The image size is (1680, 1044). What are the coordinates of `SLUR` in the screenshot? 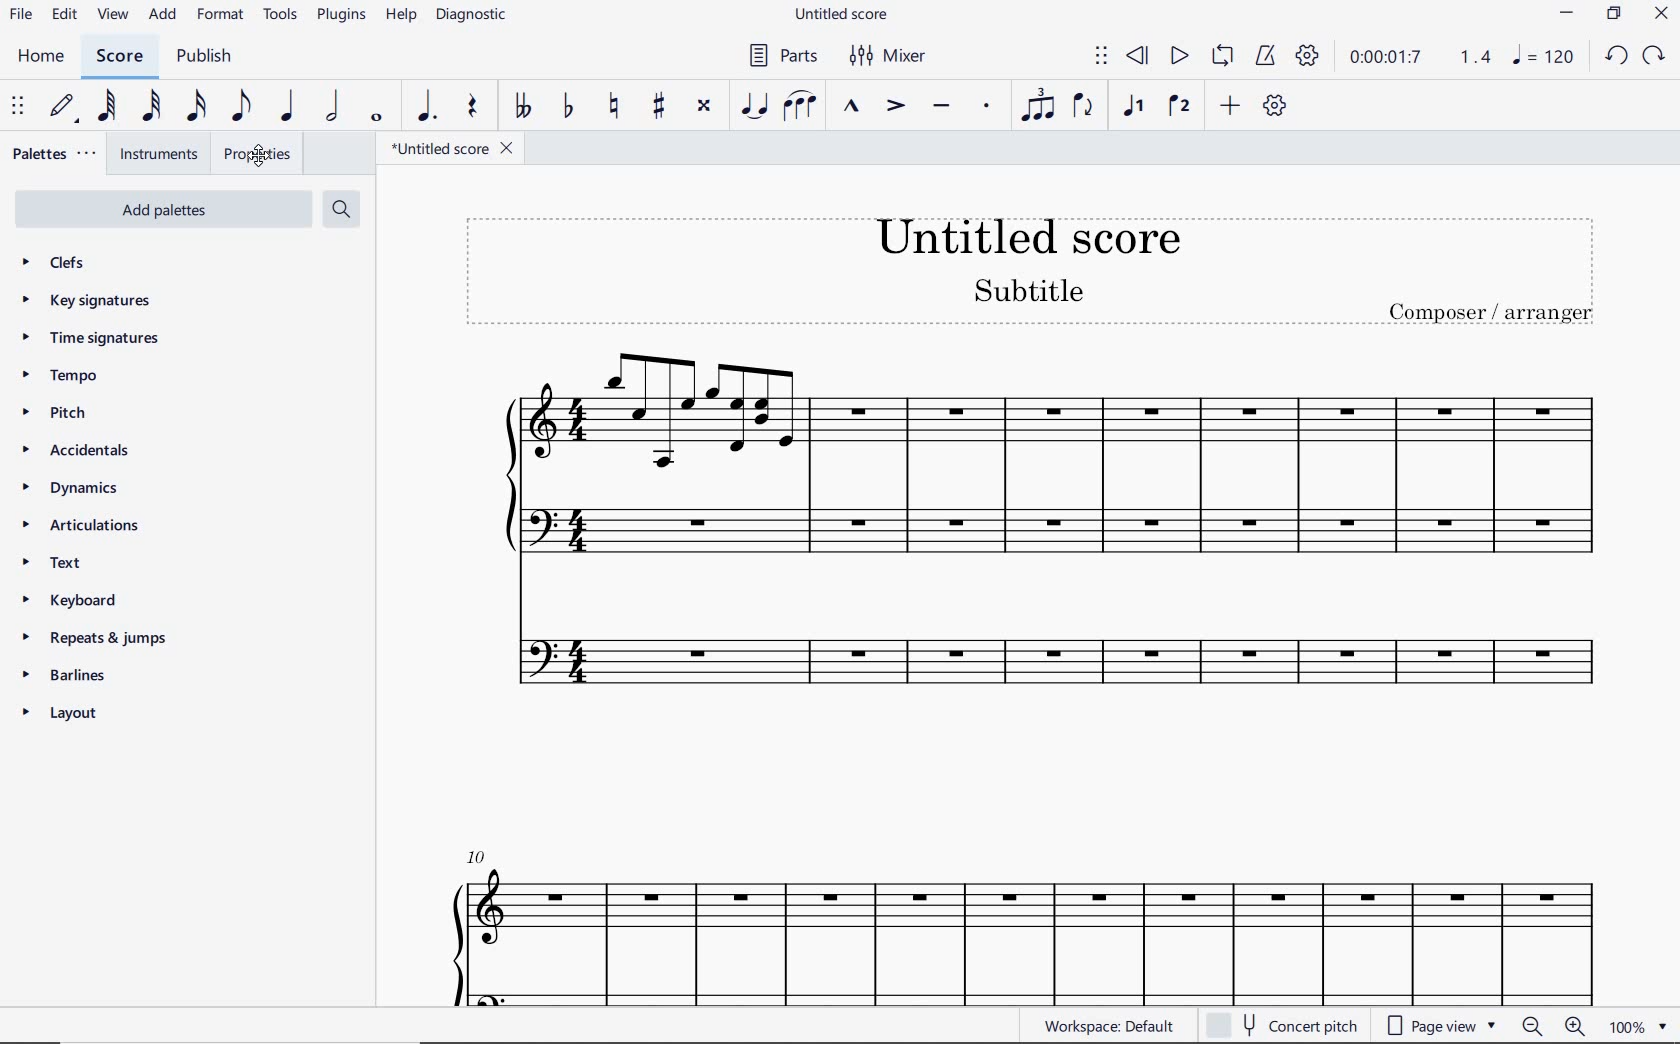 It's located at (801, 106).